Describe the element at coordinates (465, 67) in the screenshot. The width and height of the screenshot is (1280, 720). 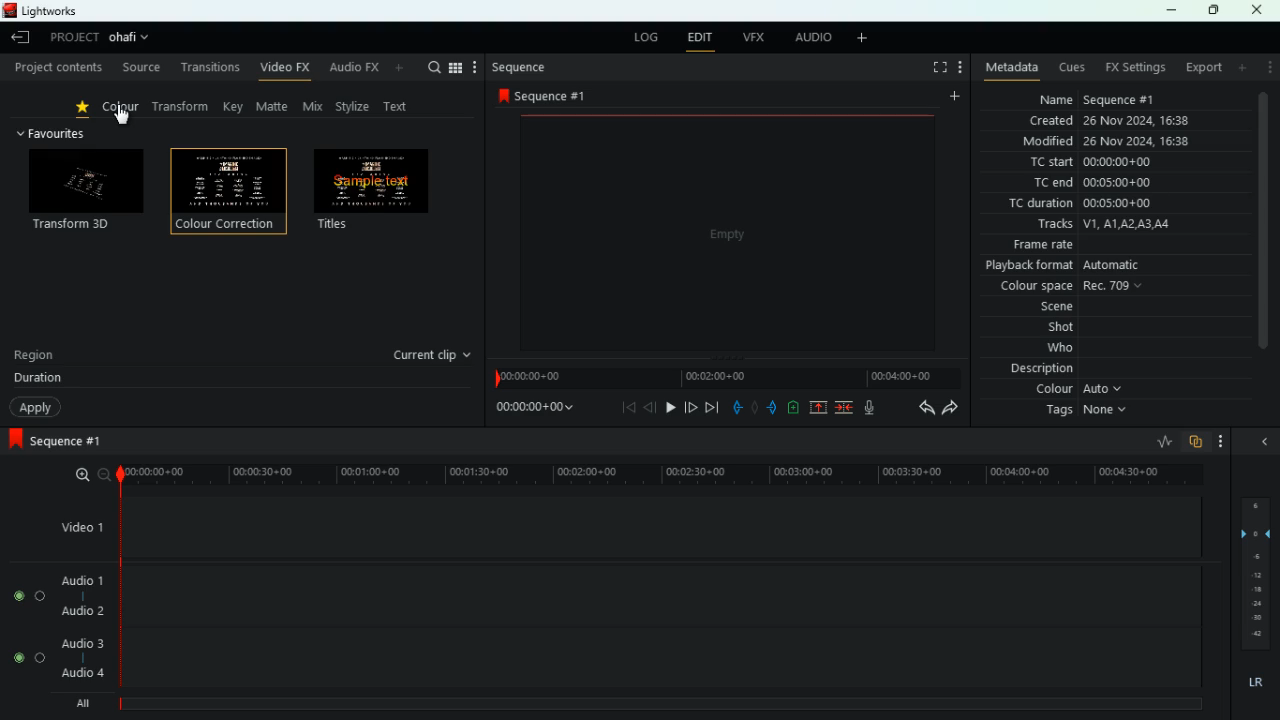
I see `menu` at that location.